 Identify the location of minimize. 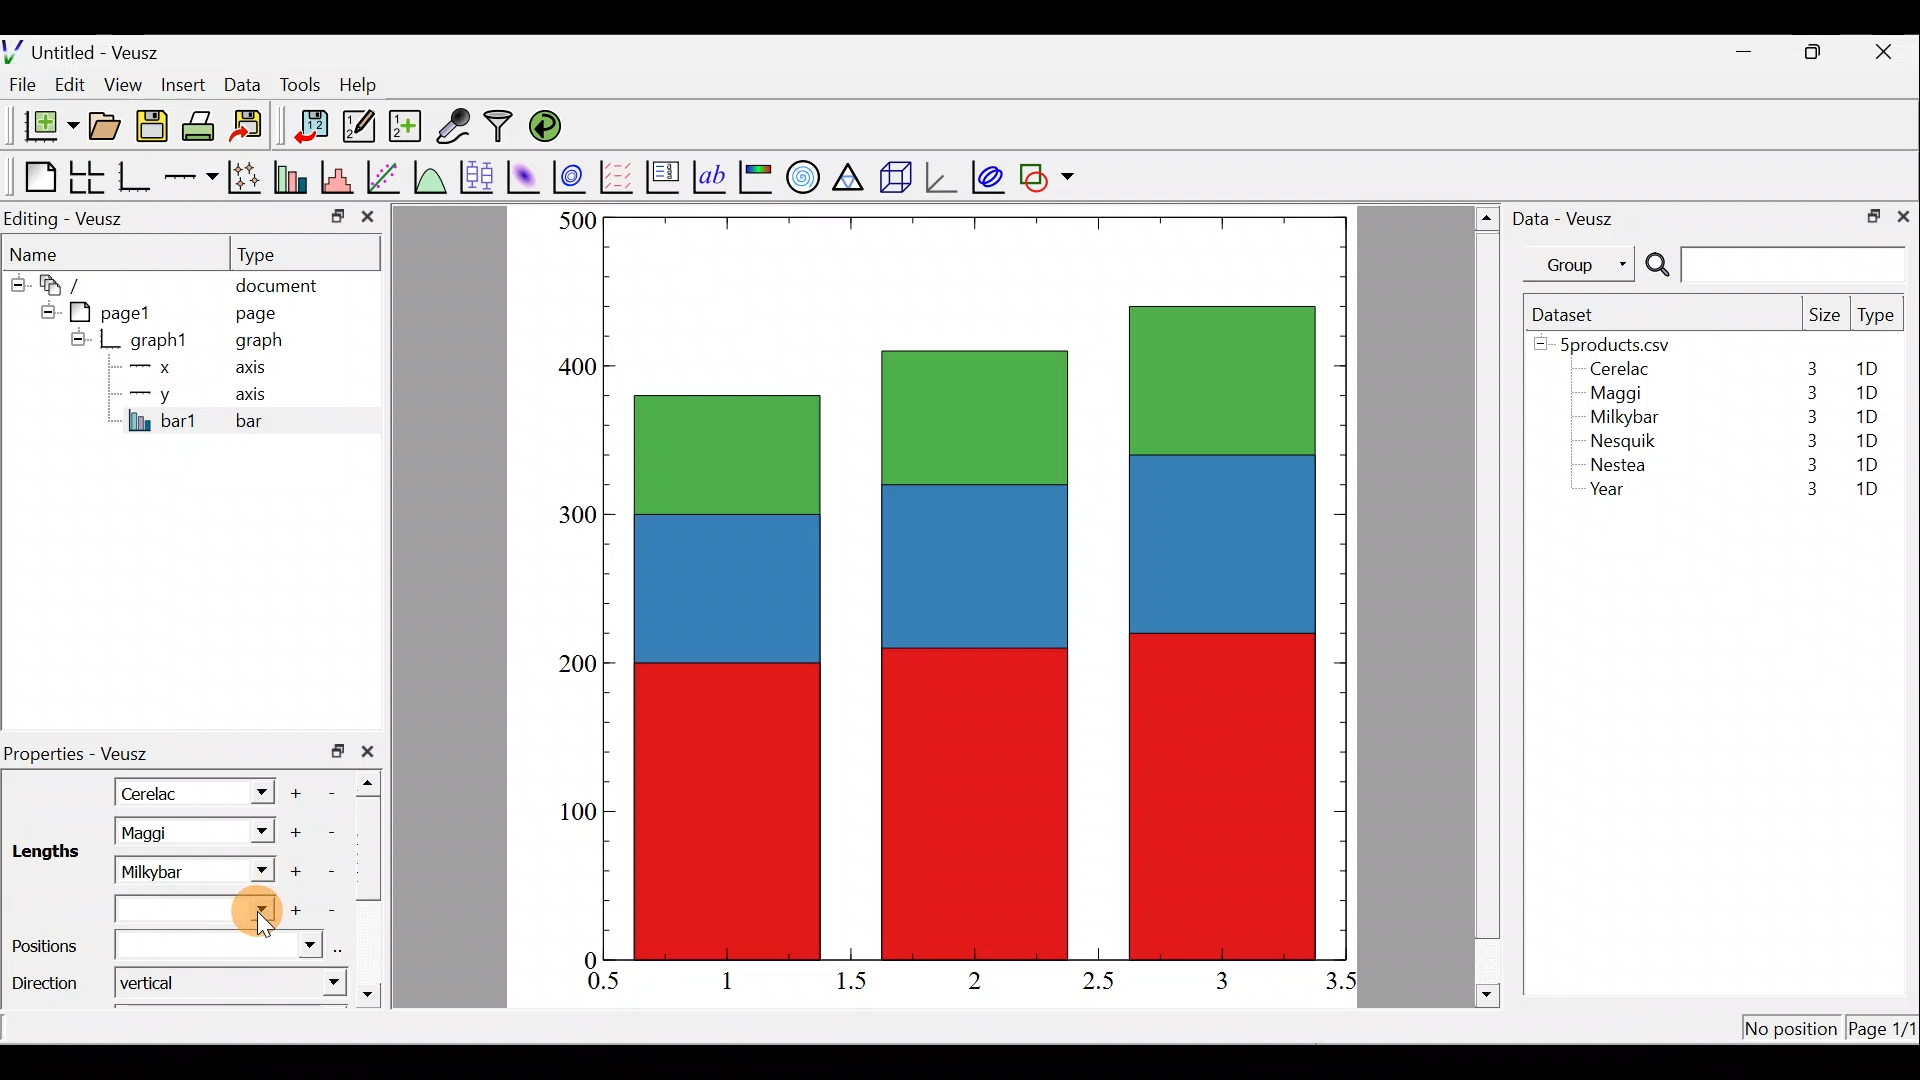
(336, 215).